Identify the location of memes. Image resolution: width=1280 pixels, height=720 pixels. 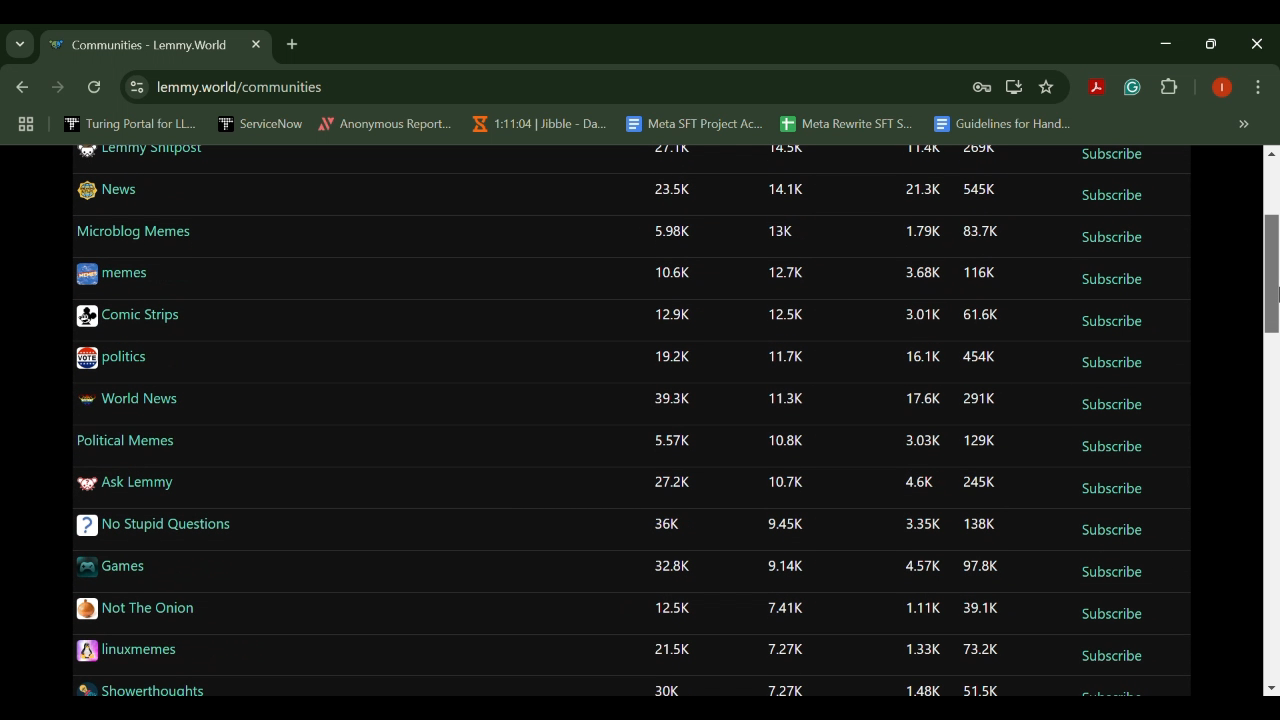
(113, 276).